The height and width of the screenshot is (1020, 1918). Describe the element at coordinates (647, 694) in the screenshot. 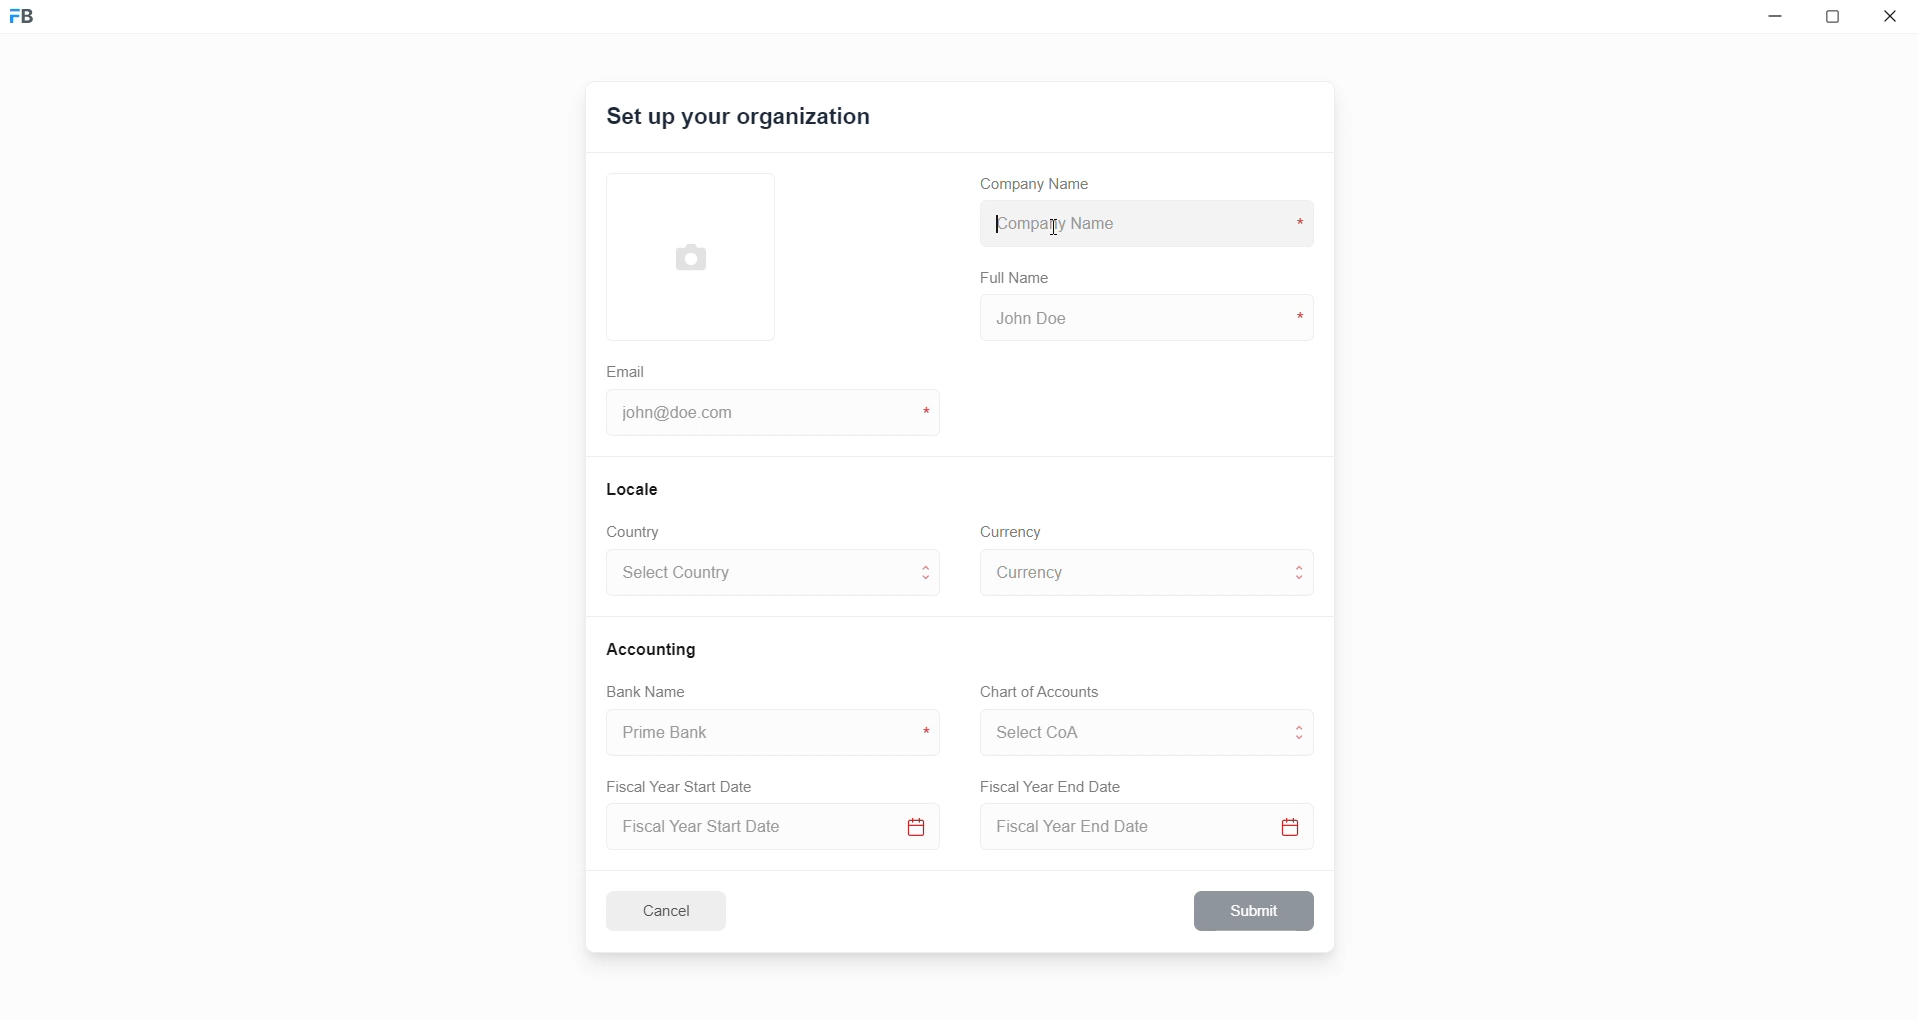

I see `Bank Name` at that location.